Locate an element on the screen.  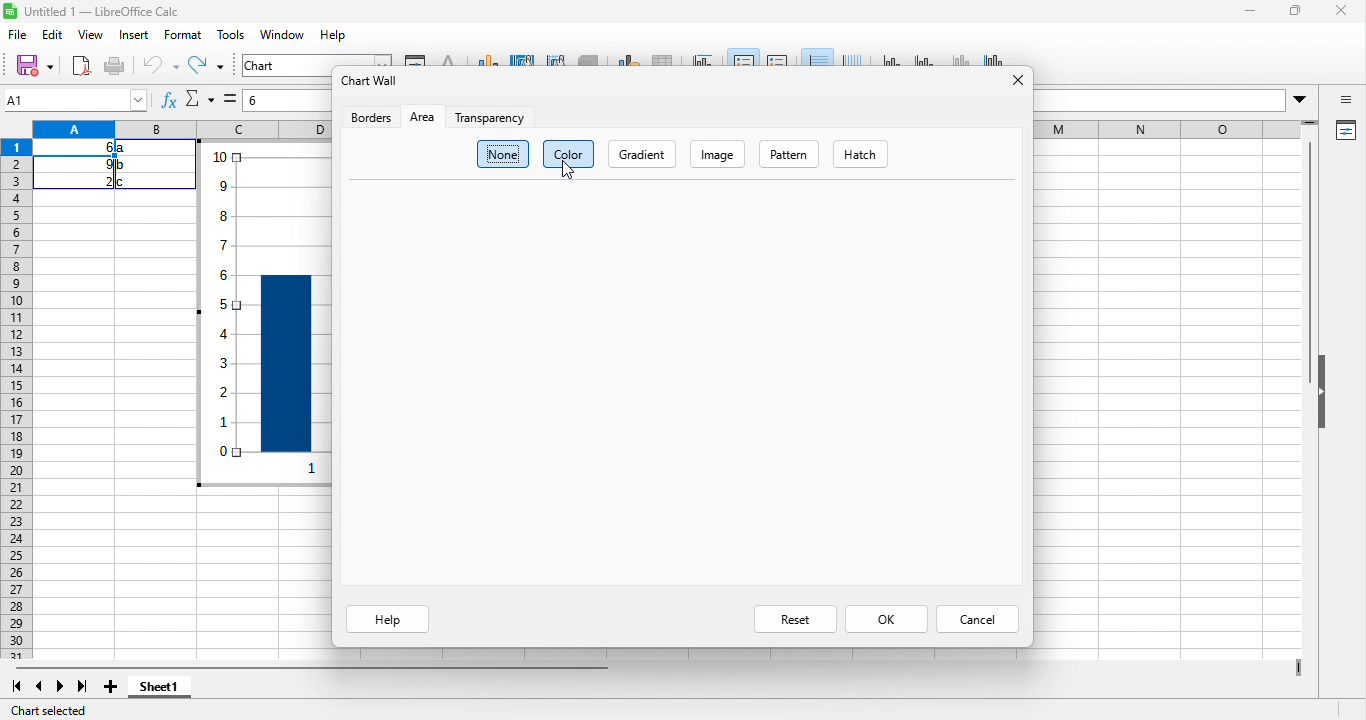
print is located at coordinates (115, 66).